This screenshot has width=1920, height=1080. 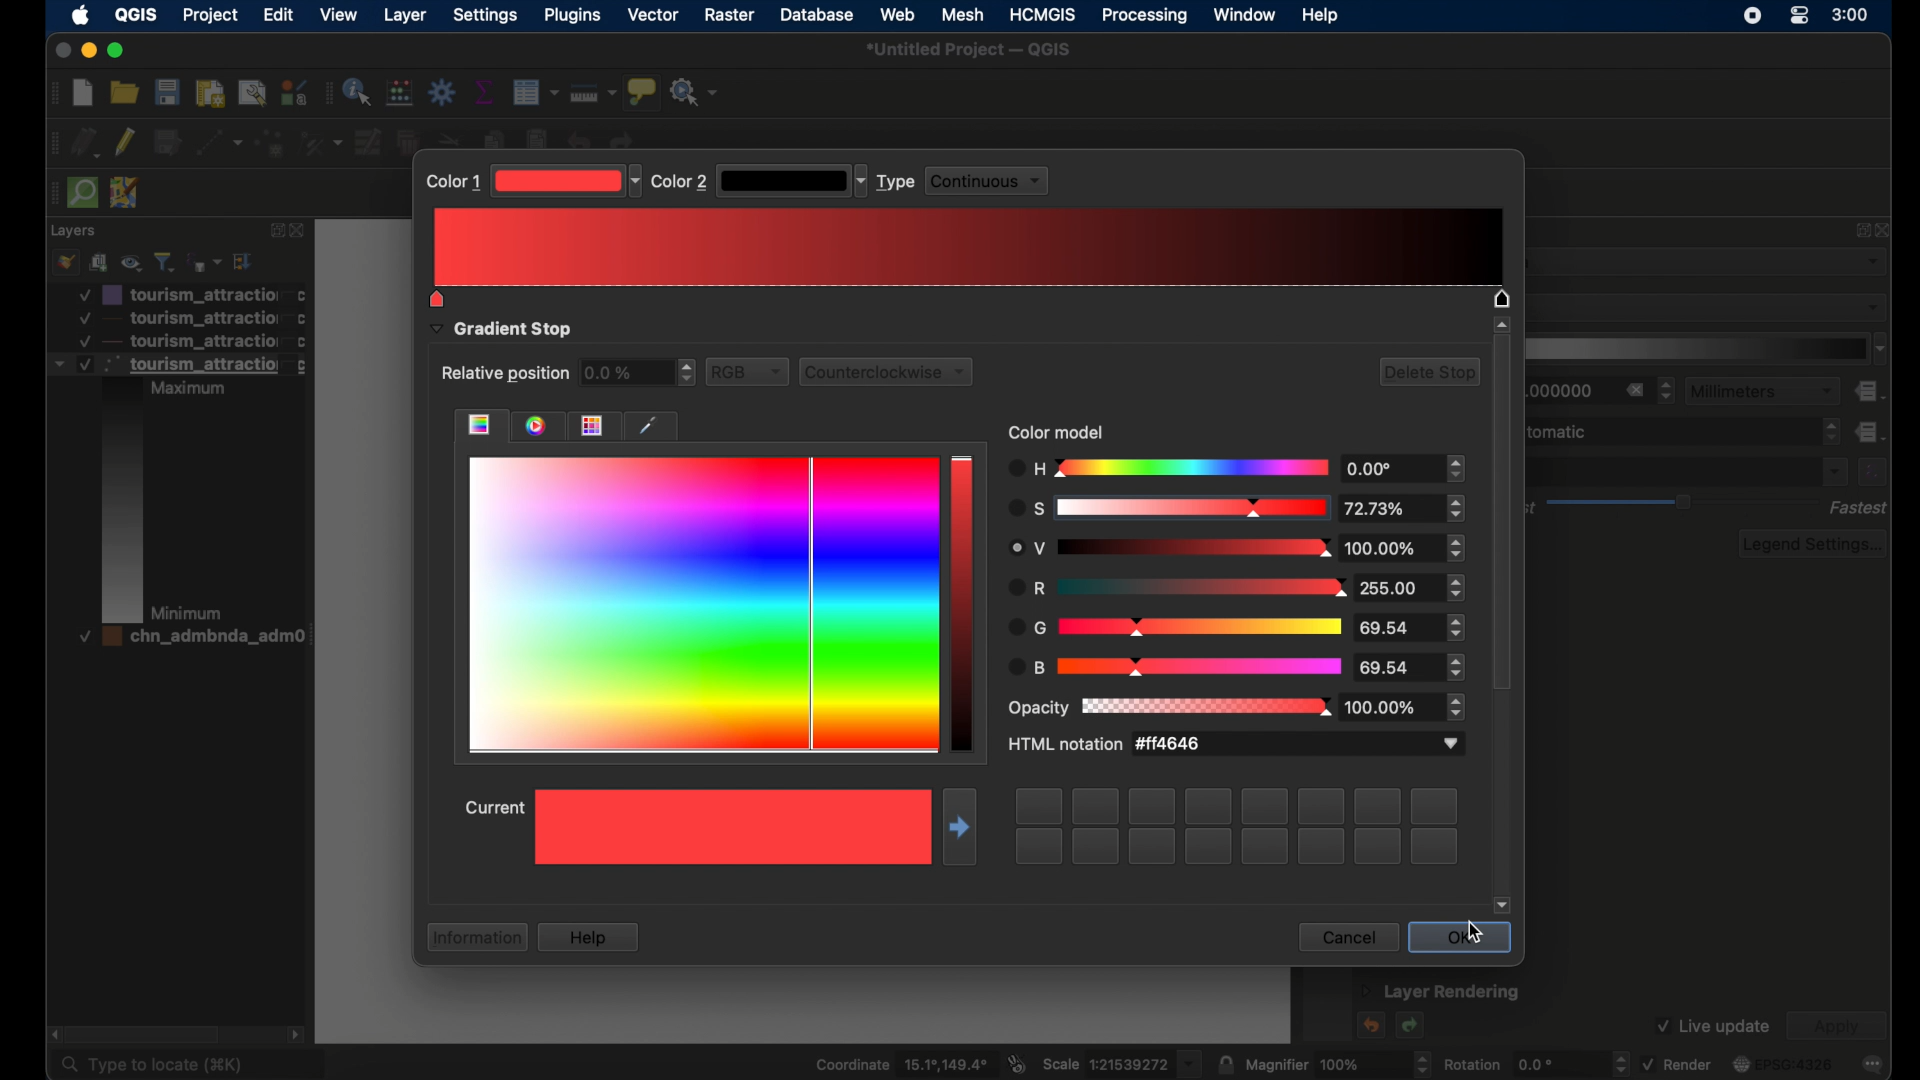 I want to click on maximum value dropdown, so click(x=1683, y=433).